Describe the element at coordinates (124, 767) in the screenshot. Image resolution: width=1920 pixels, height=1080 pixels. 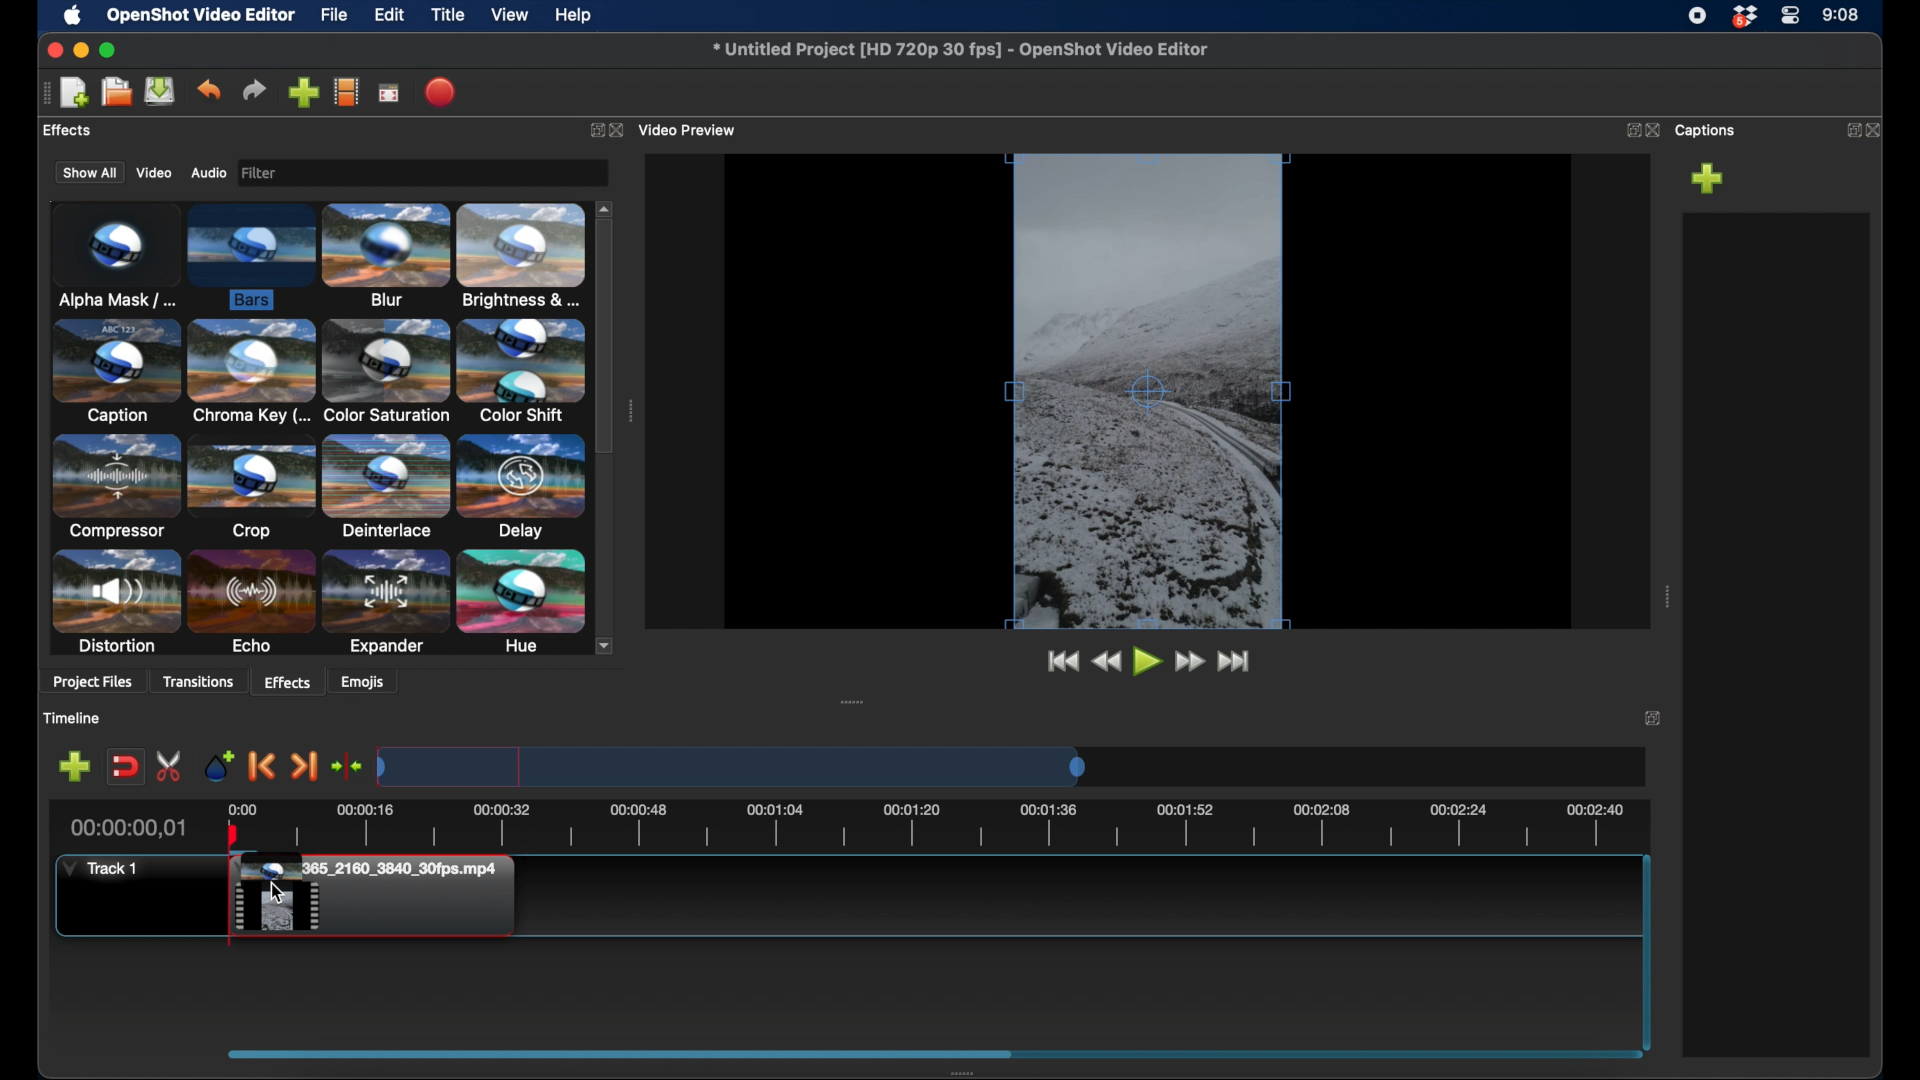
I see `disable snapping` at that location.